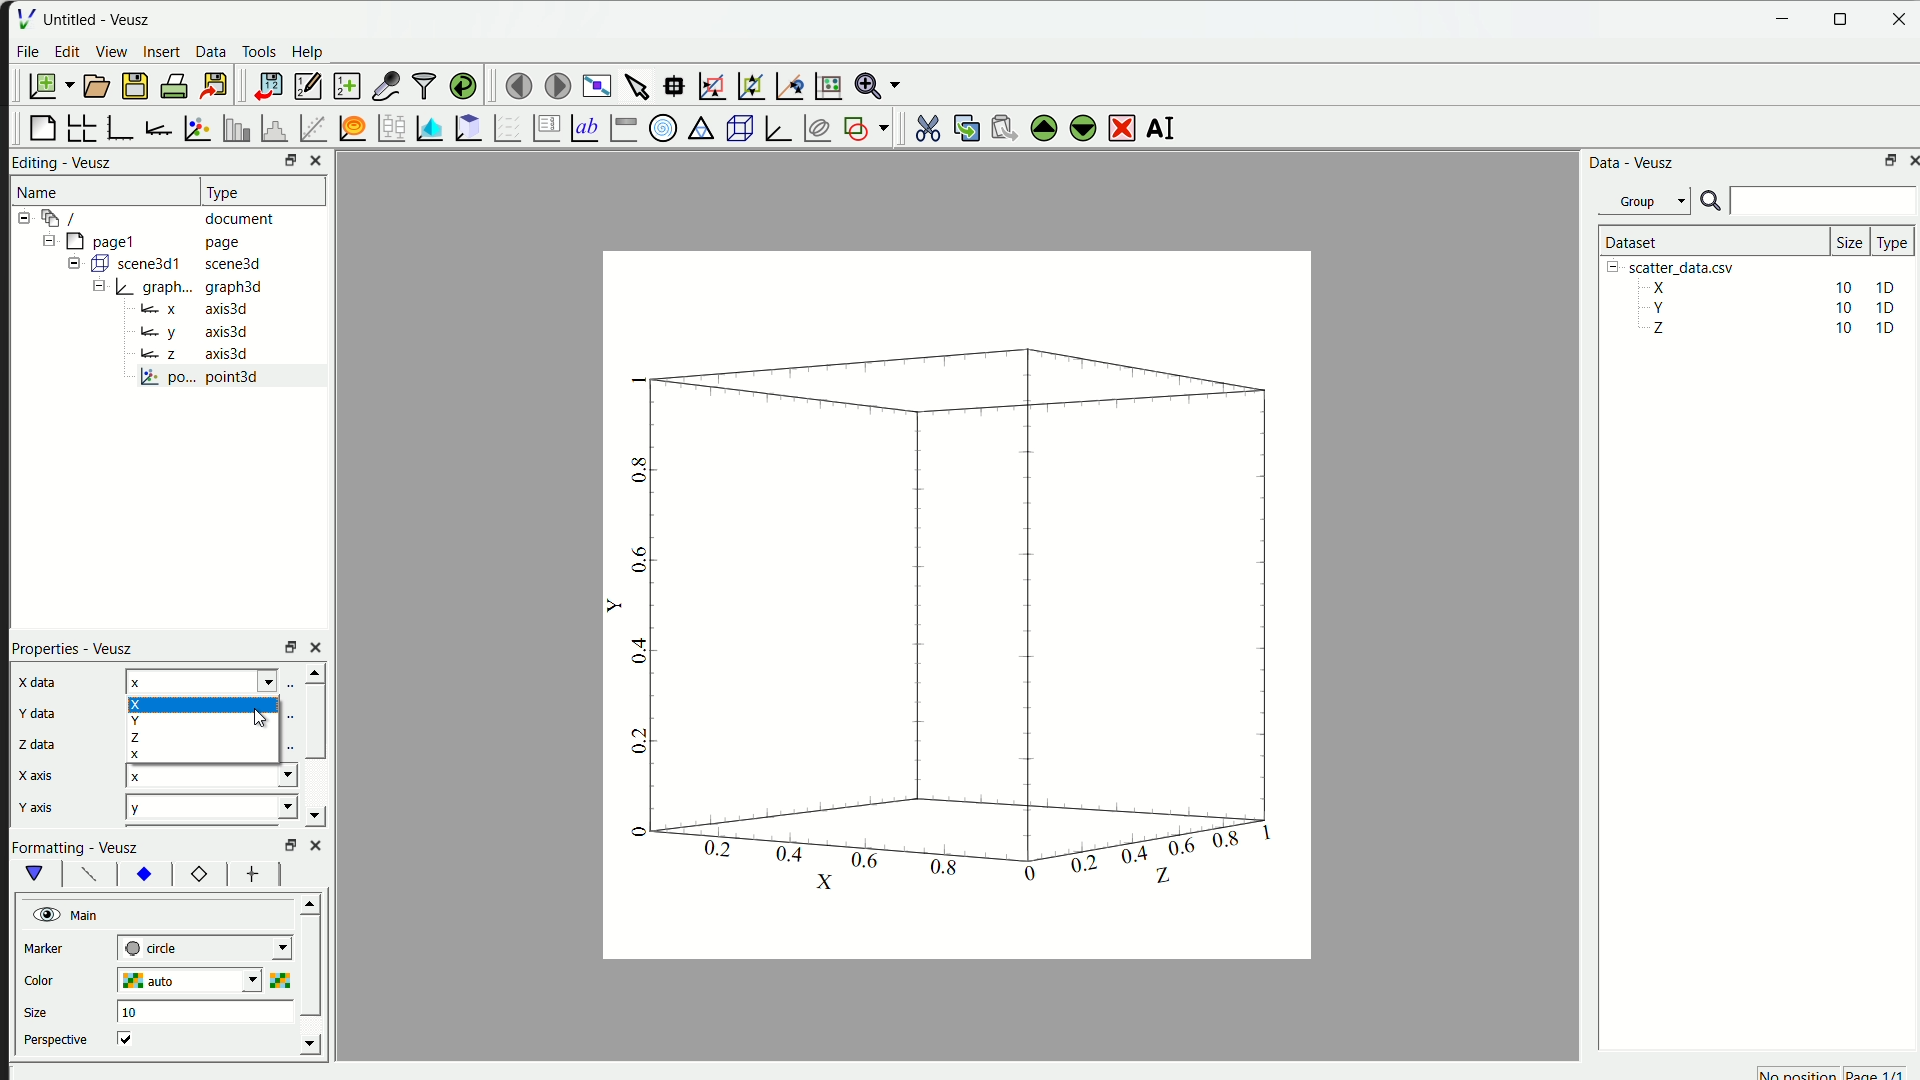 The width and height of the screenshot is (1920, 1080). Describe the element at coordinates (262, 717) in the screenshot. I see `cursor` at that location.